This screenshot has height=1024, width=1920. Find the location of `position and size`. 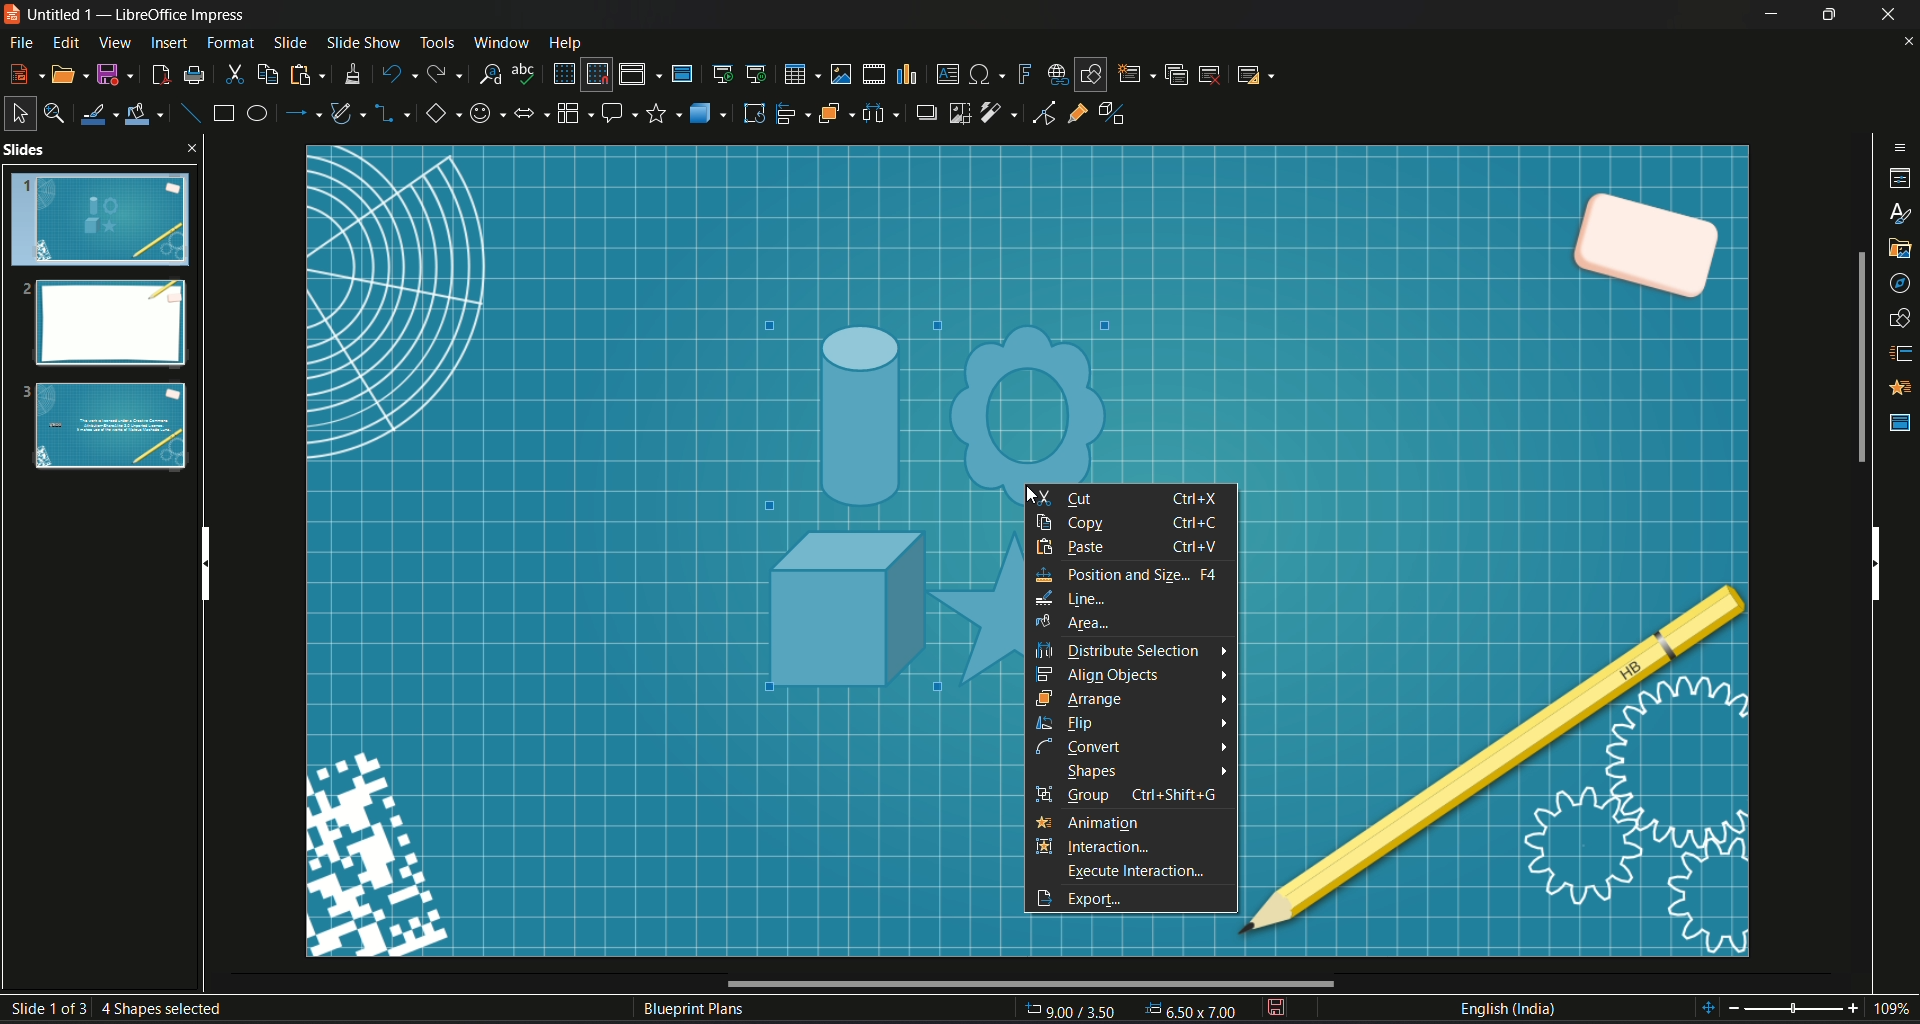

position and size is located at coordinates (1130, 573).